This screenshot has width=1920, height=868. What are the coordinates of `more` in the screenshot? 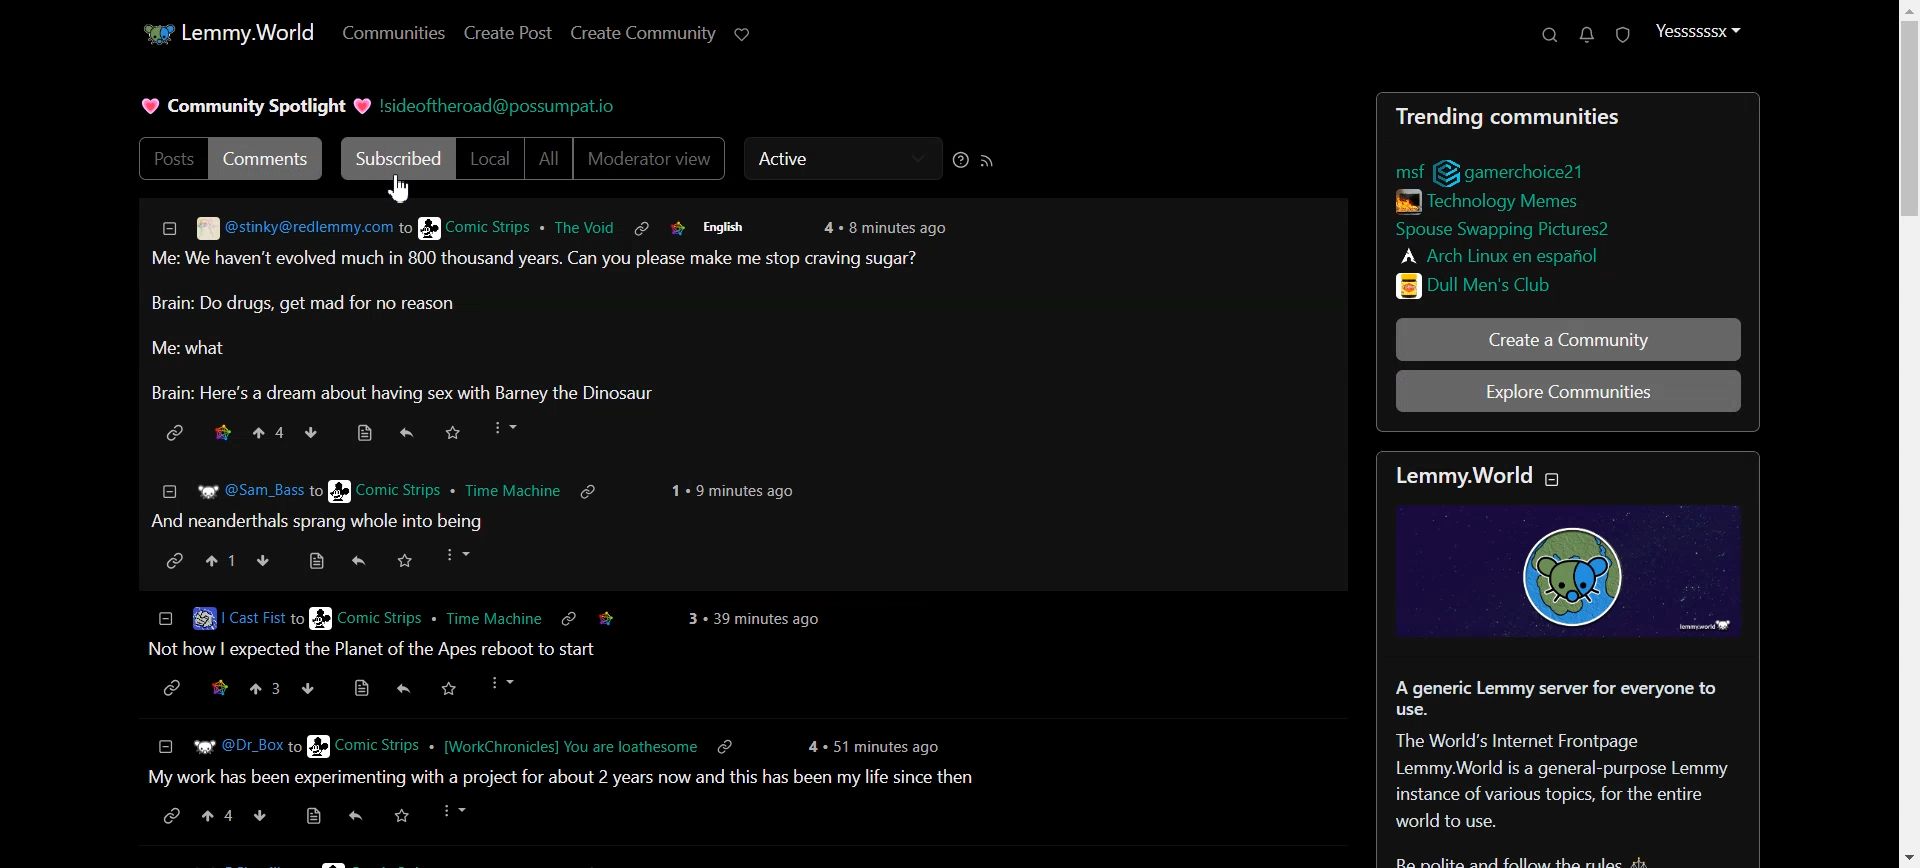 It's located at (456, 553).